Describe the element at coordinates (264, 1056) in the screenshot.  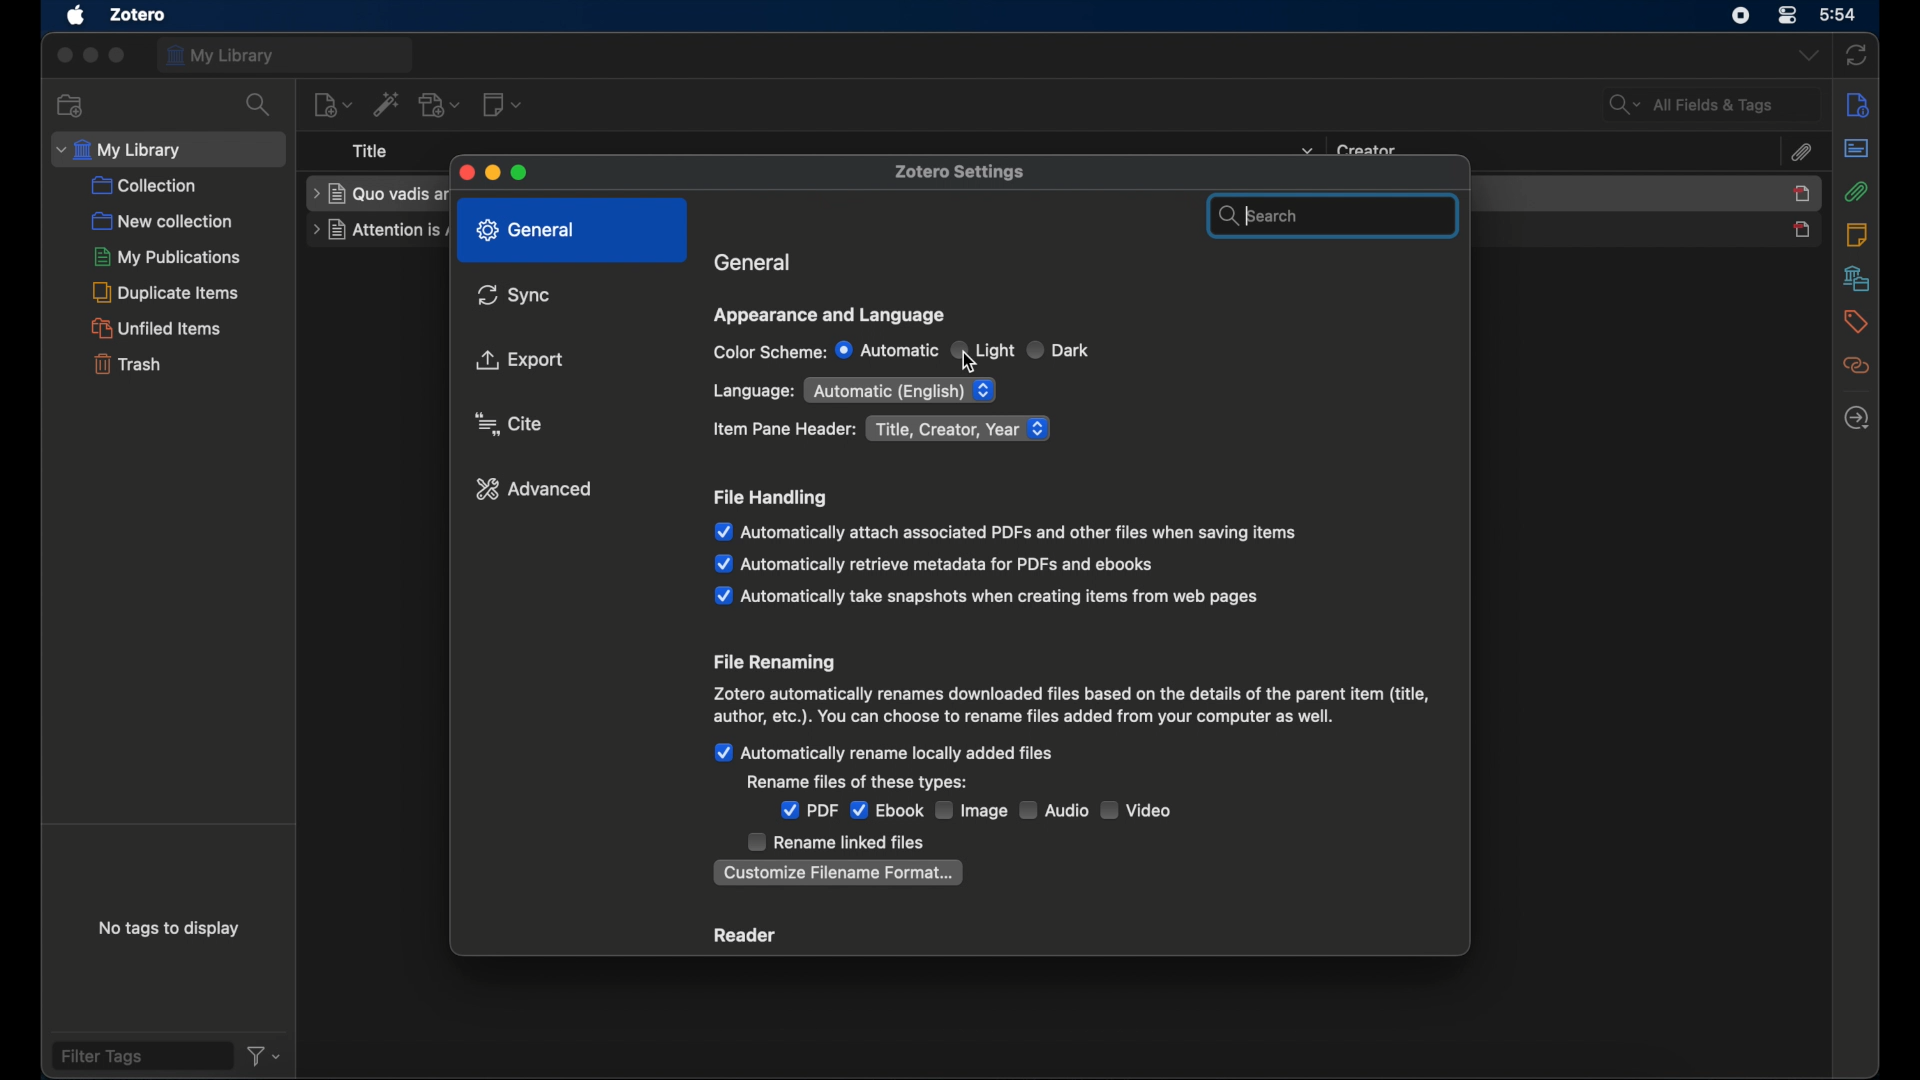
I see `filter dropdown menu` at that location.